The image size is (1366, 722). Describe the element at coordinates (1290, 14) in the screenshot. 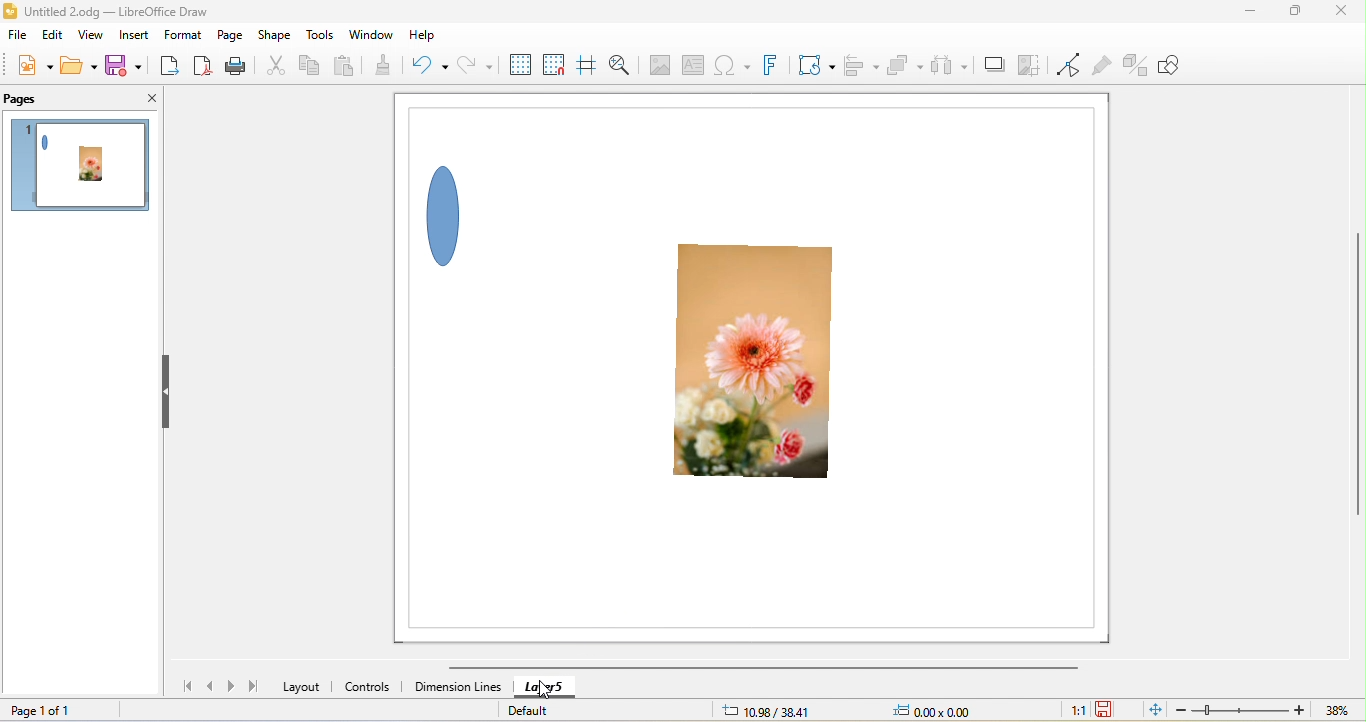

I see `maximize` at that location.